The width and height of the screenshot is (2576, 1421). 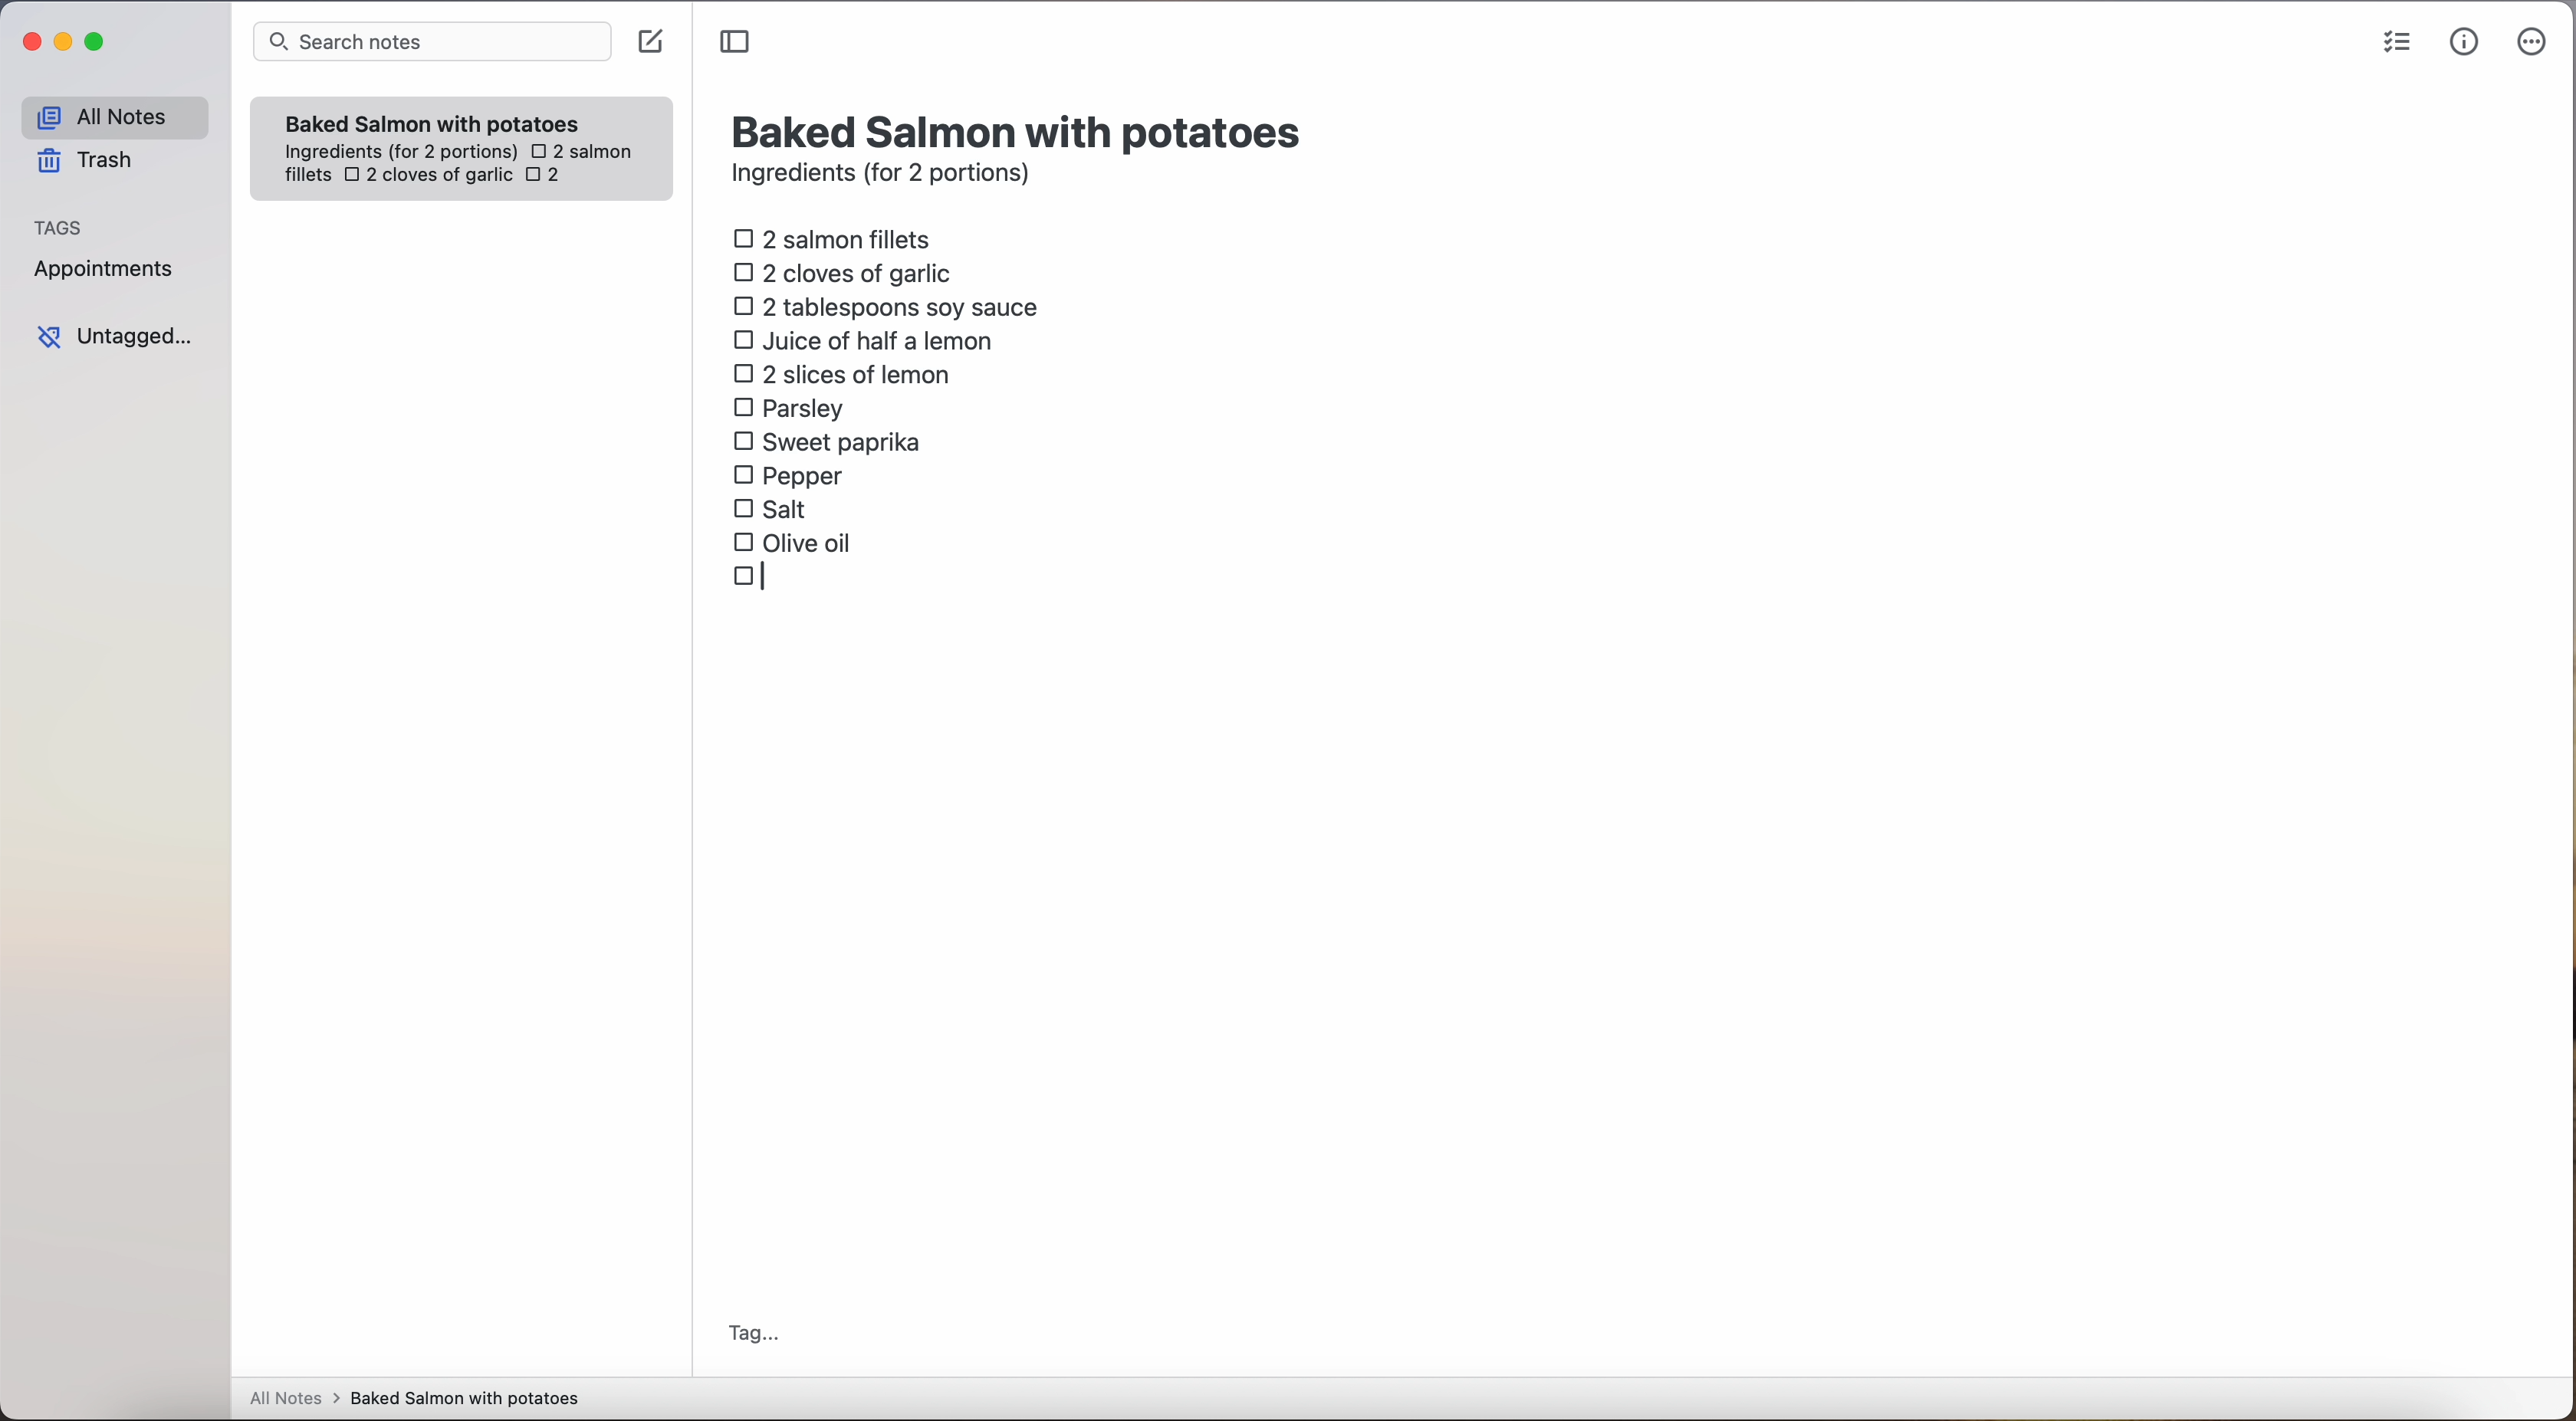 I want to click on tag, so click(x=752, y=1336).